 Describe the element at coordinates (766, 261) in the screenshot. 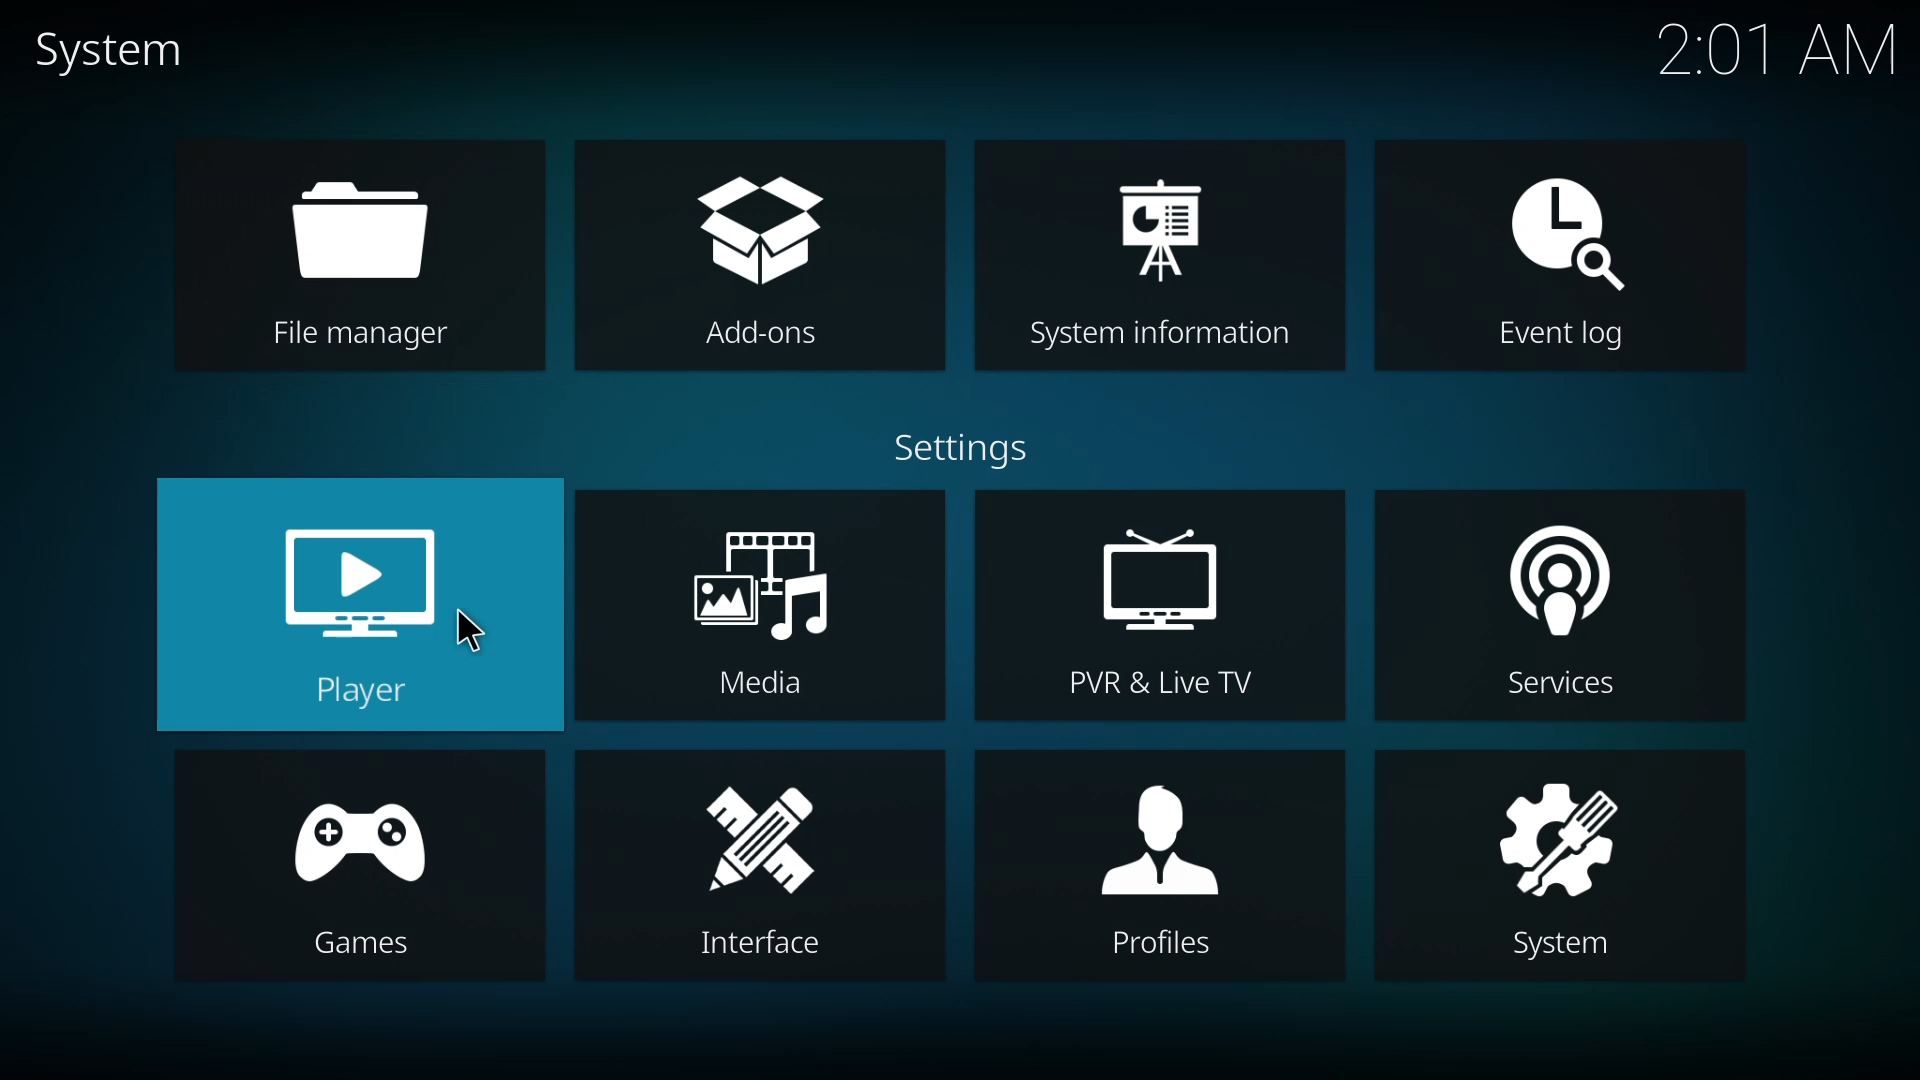

I see `add-ons` at that location.